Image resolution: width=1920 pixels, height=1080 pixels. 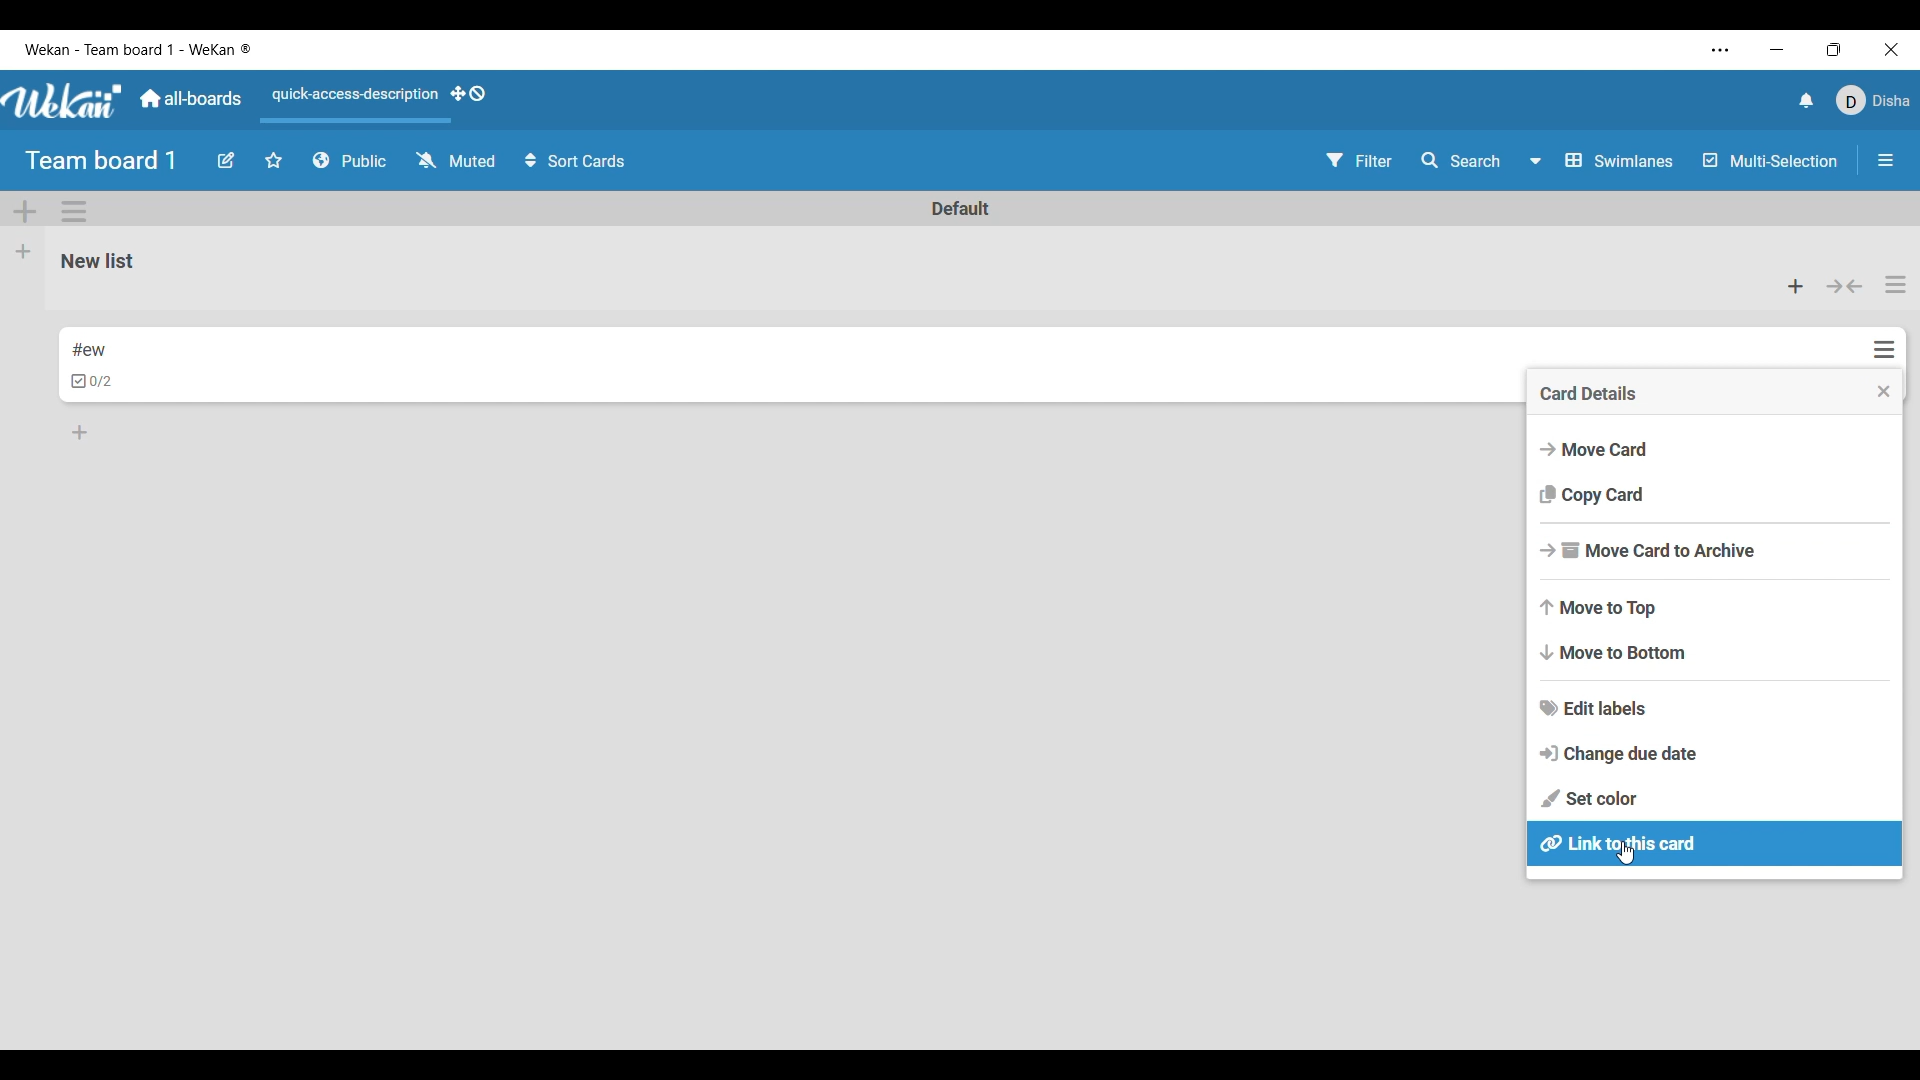 What do you see at coordinates (961, 208) in the screenshot?
I see `Swimlane name` at bounding box center [961, 208].